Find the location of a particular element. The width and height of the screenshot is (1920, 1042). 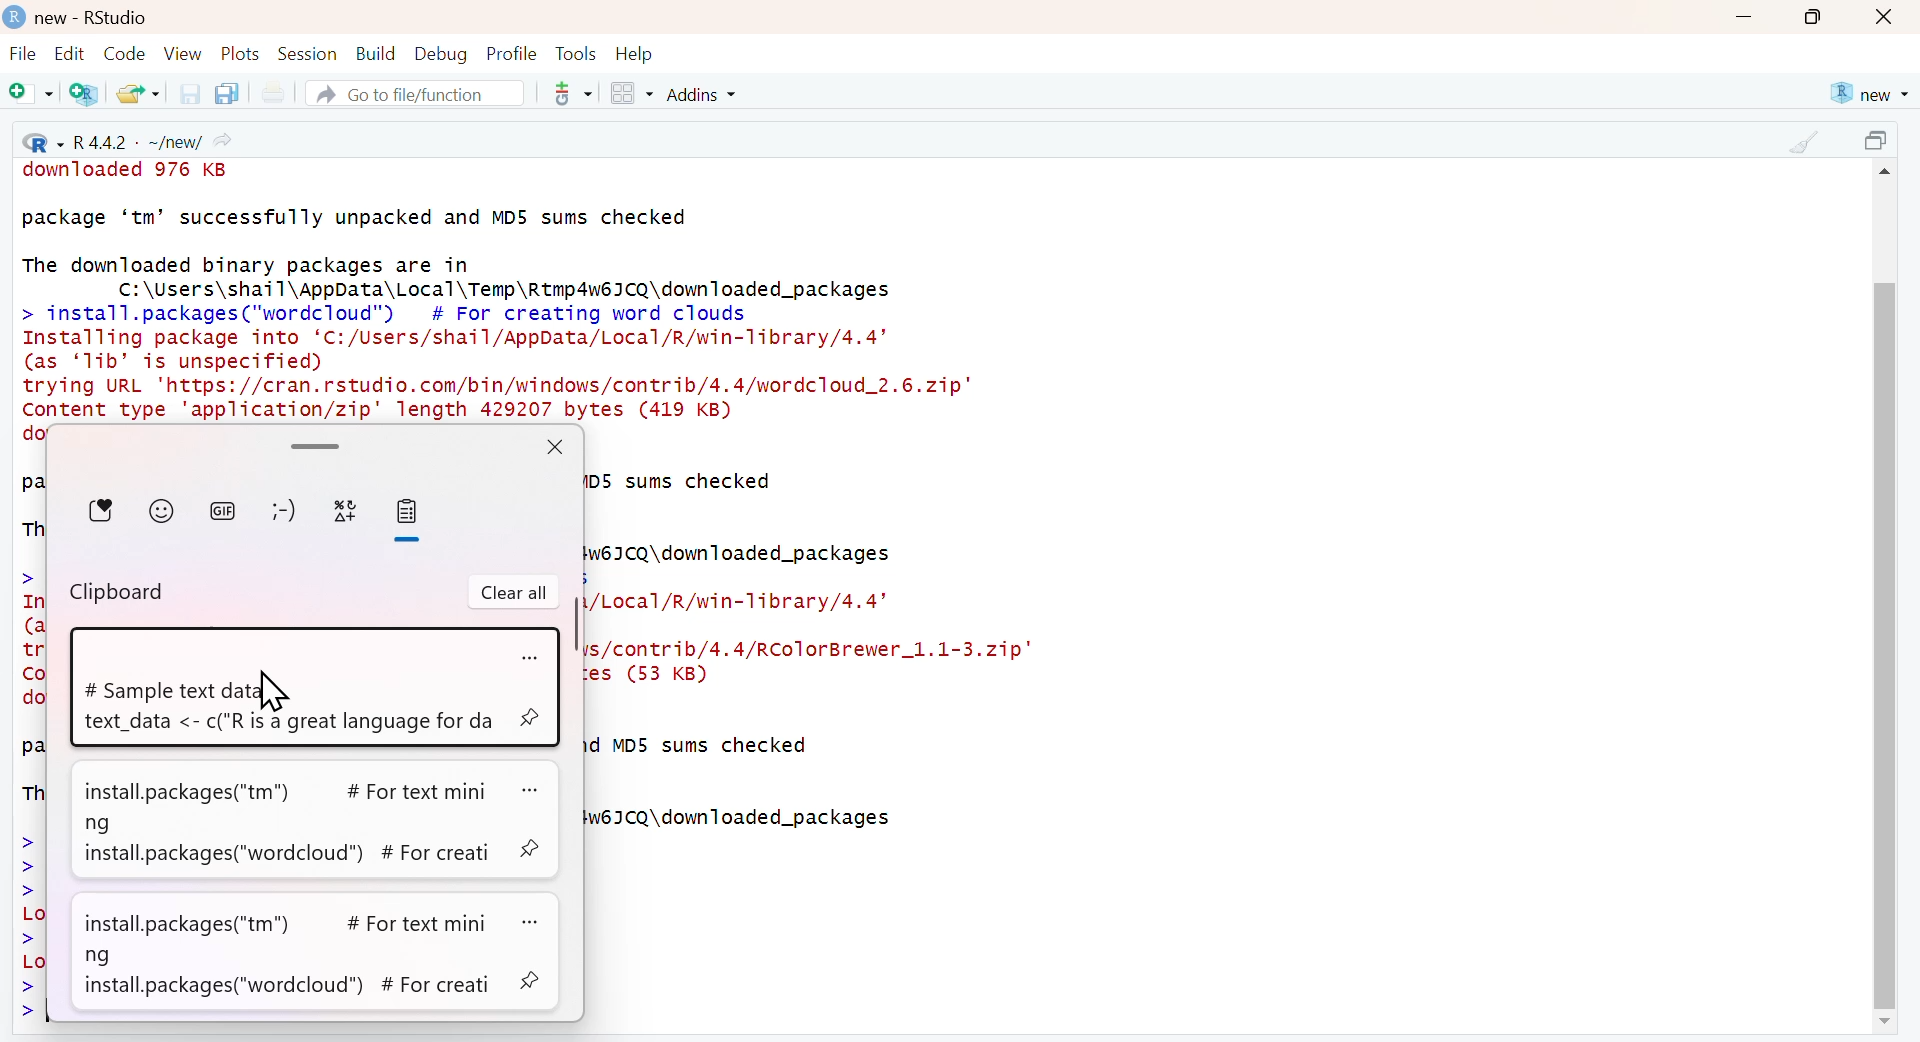

Addins is located at coordinates (703, 95).